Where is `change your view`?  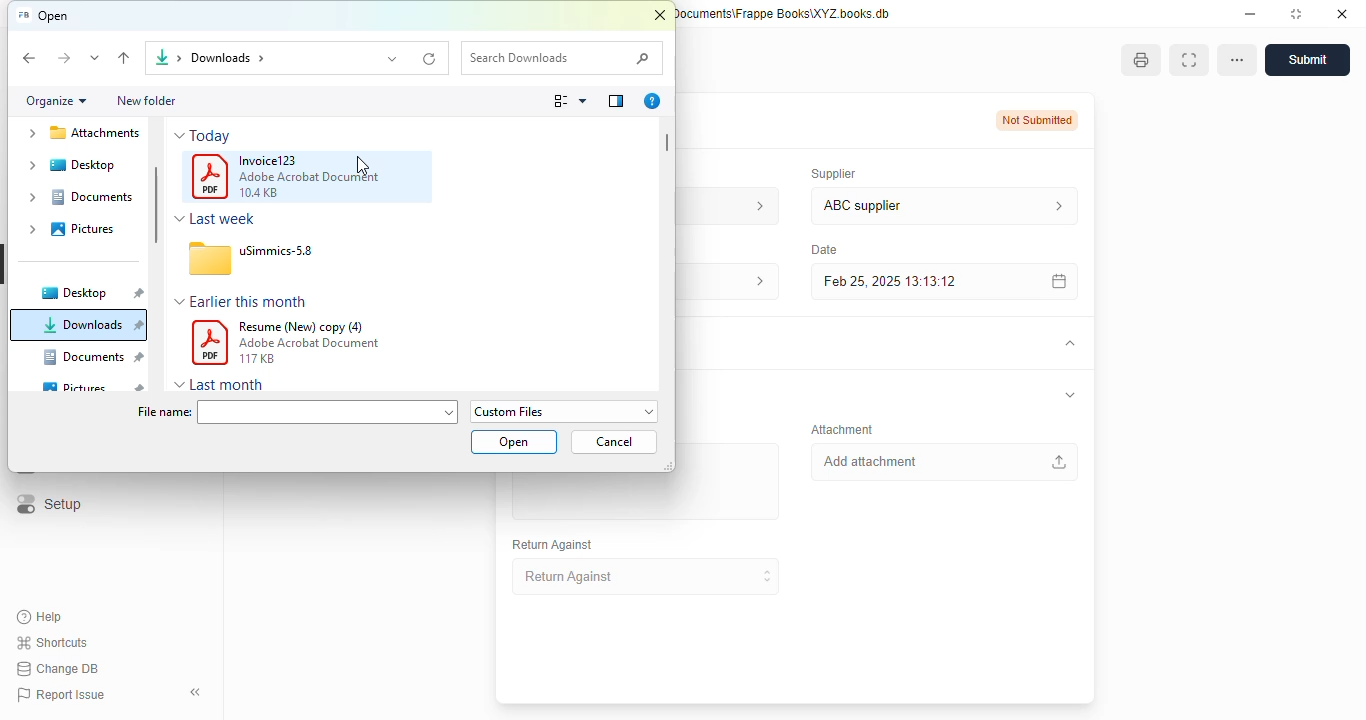
change your view is located at coordinates (571, 101).